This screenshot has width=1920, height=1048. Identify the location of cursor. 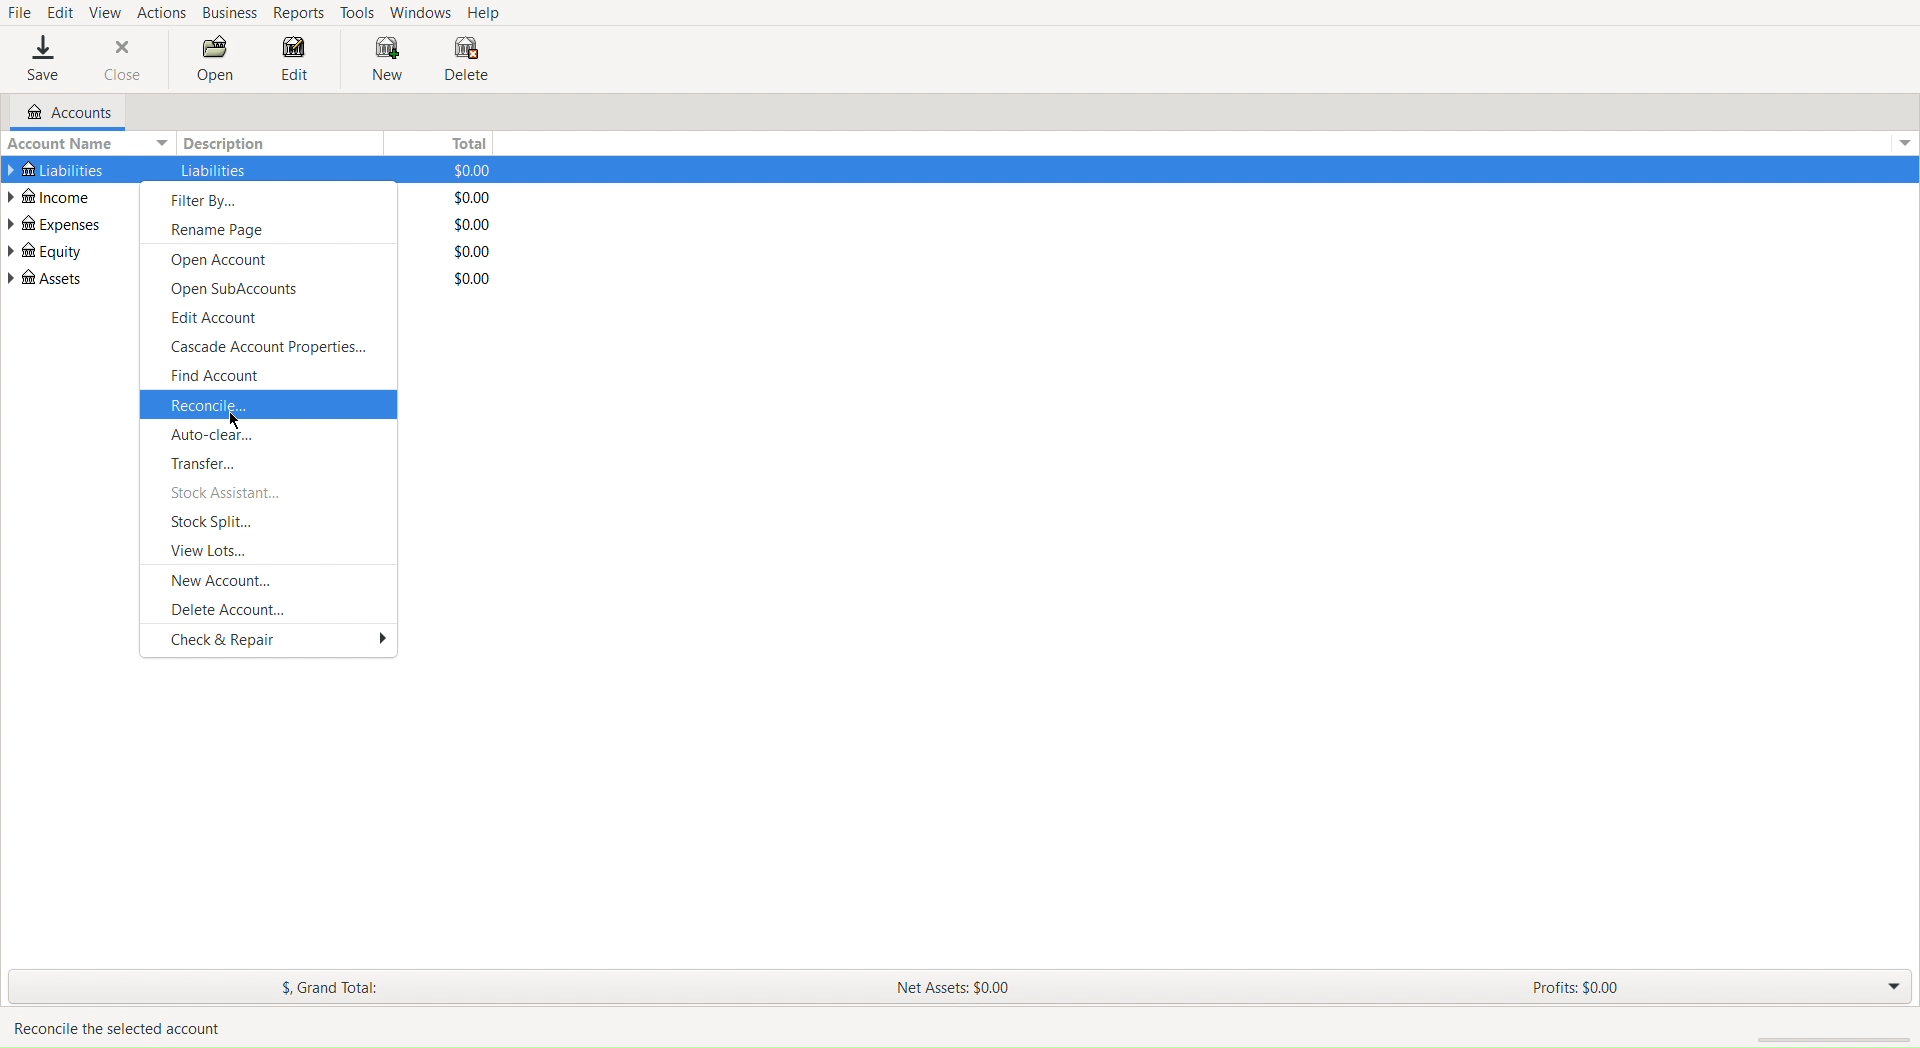
(237, 423).